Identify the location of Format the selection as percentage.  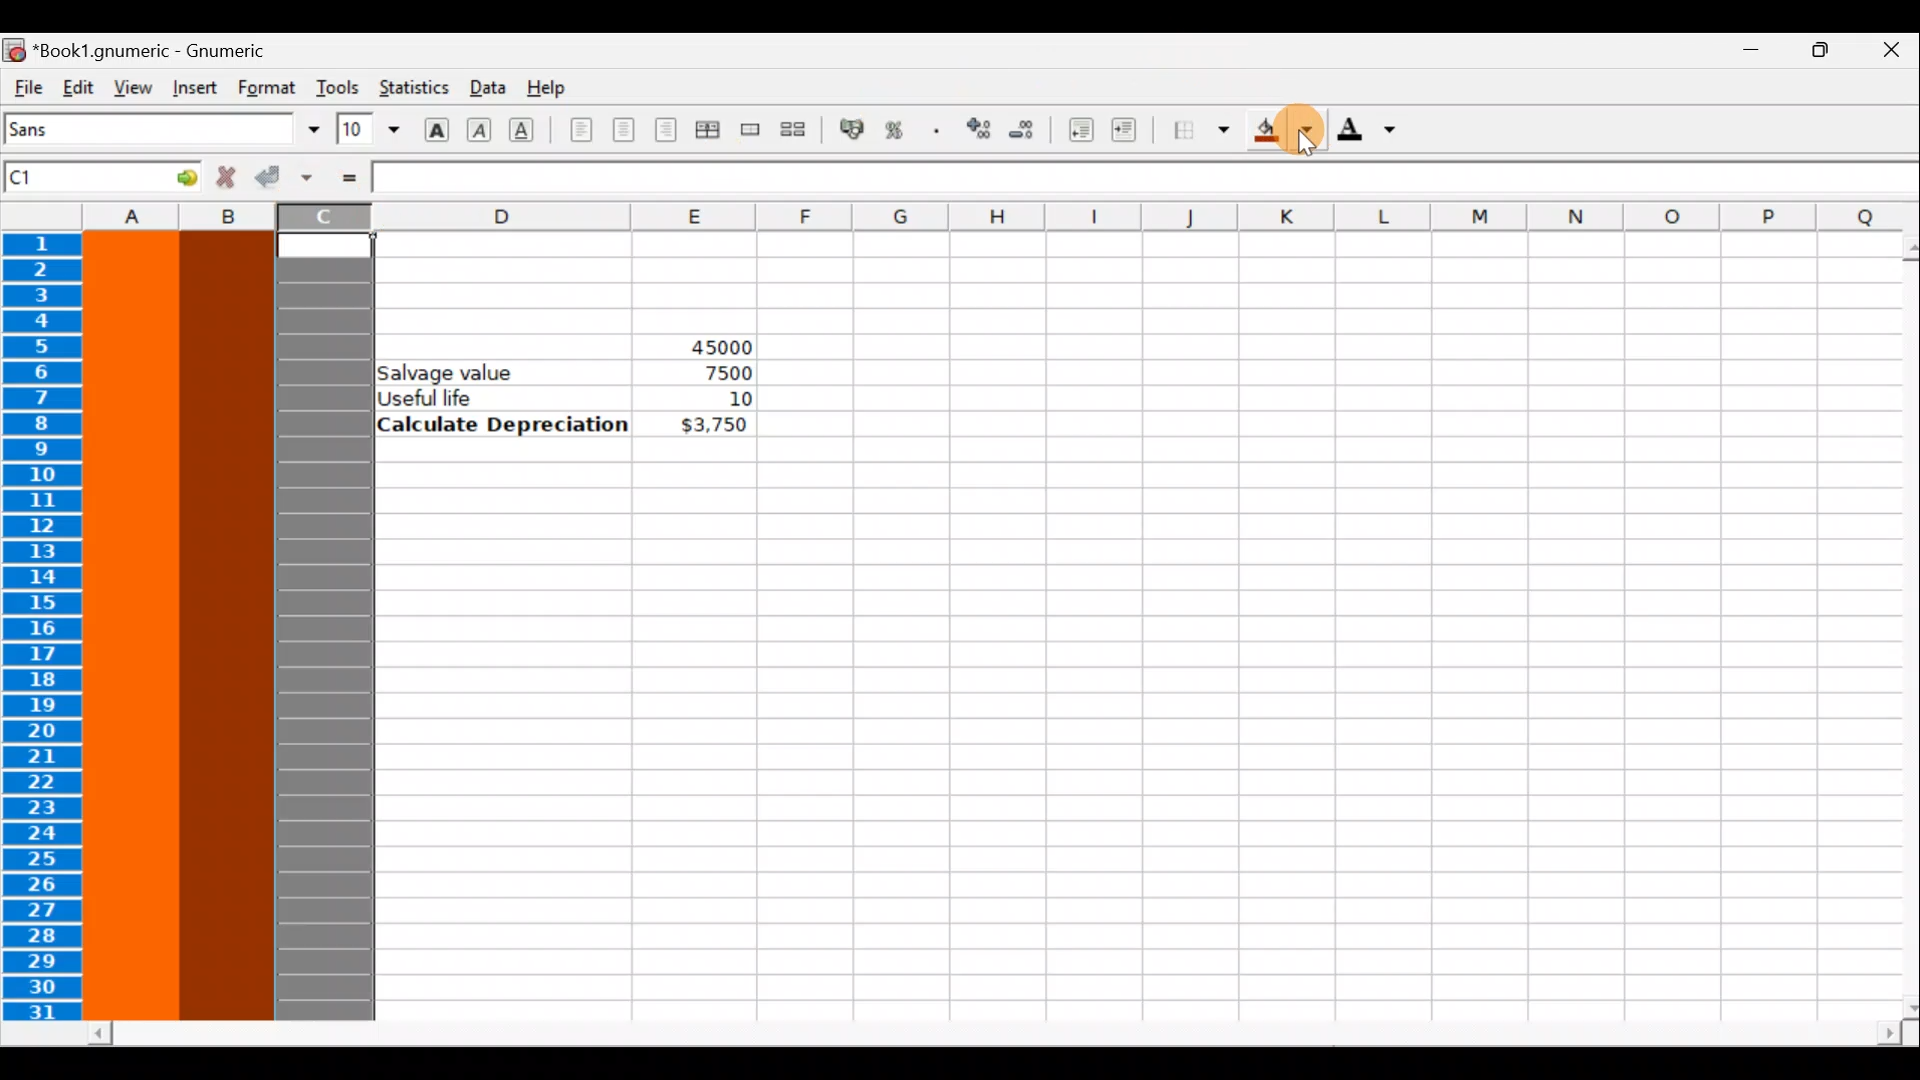
(898, 133).